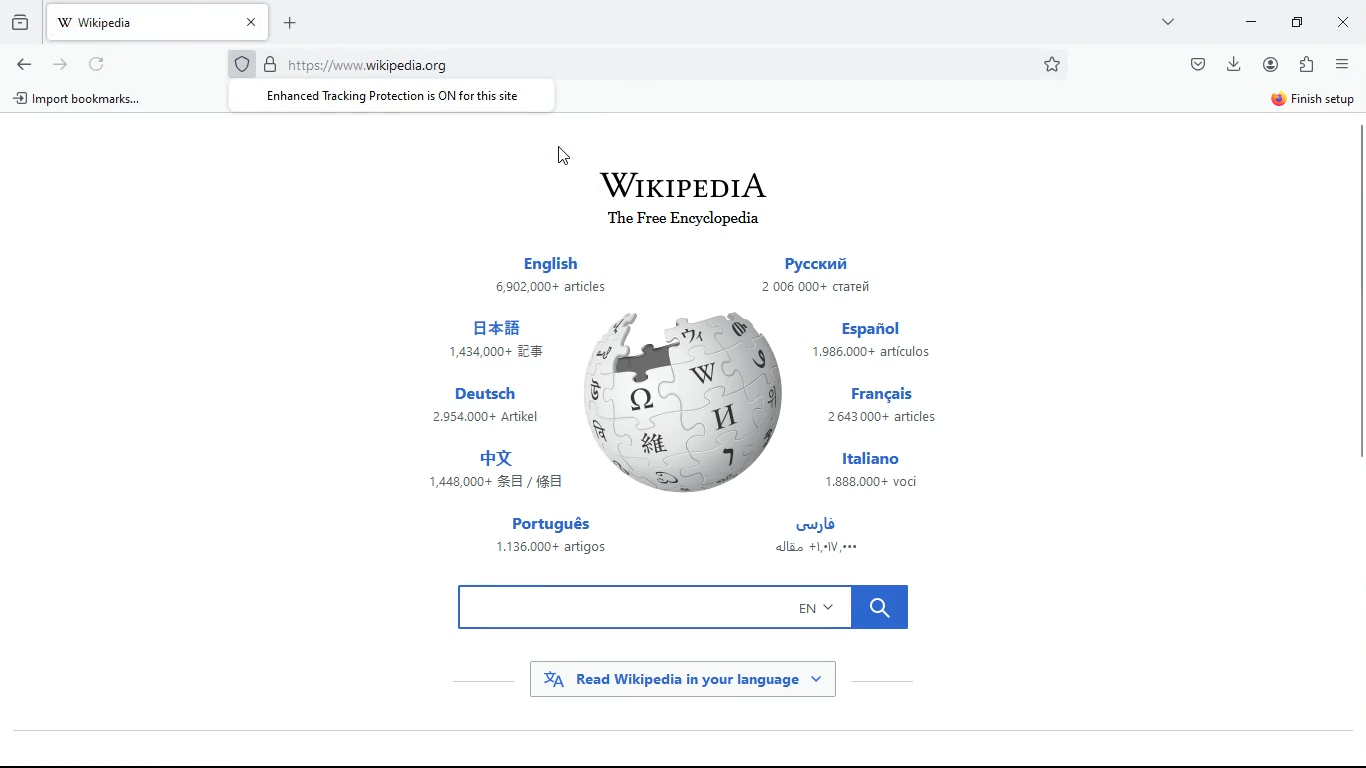 The height and width of the screenshot is (768, 1366). I want to click on español, so click(878, 341).